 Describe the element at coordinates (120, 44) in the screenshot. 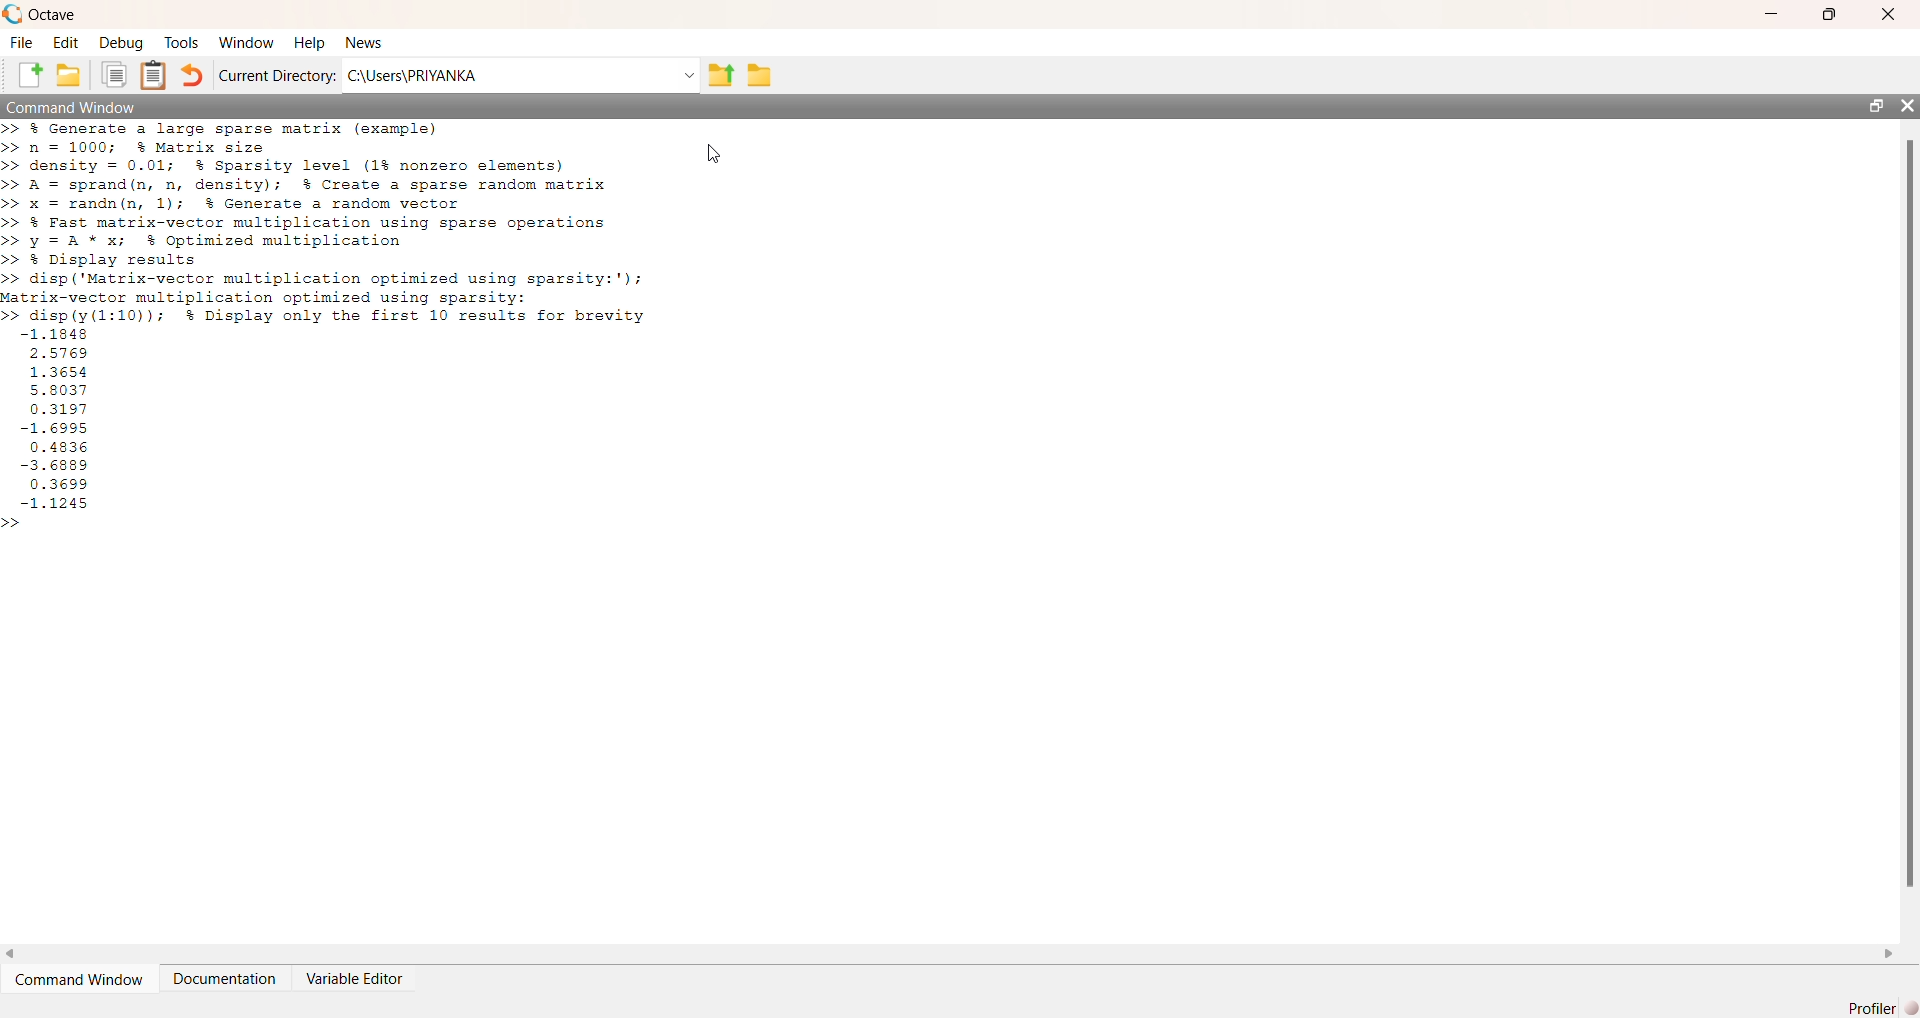

I see `debug` at that location.